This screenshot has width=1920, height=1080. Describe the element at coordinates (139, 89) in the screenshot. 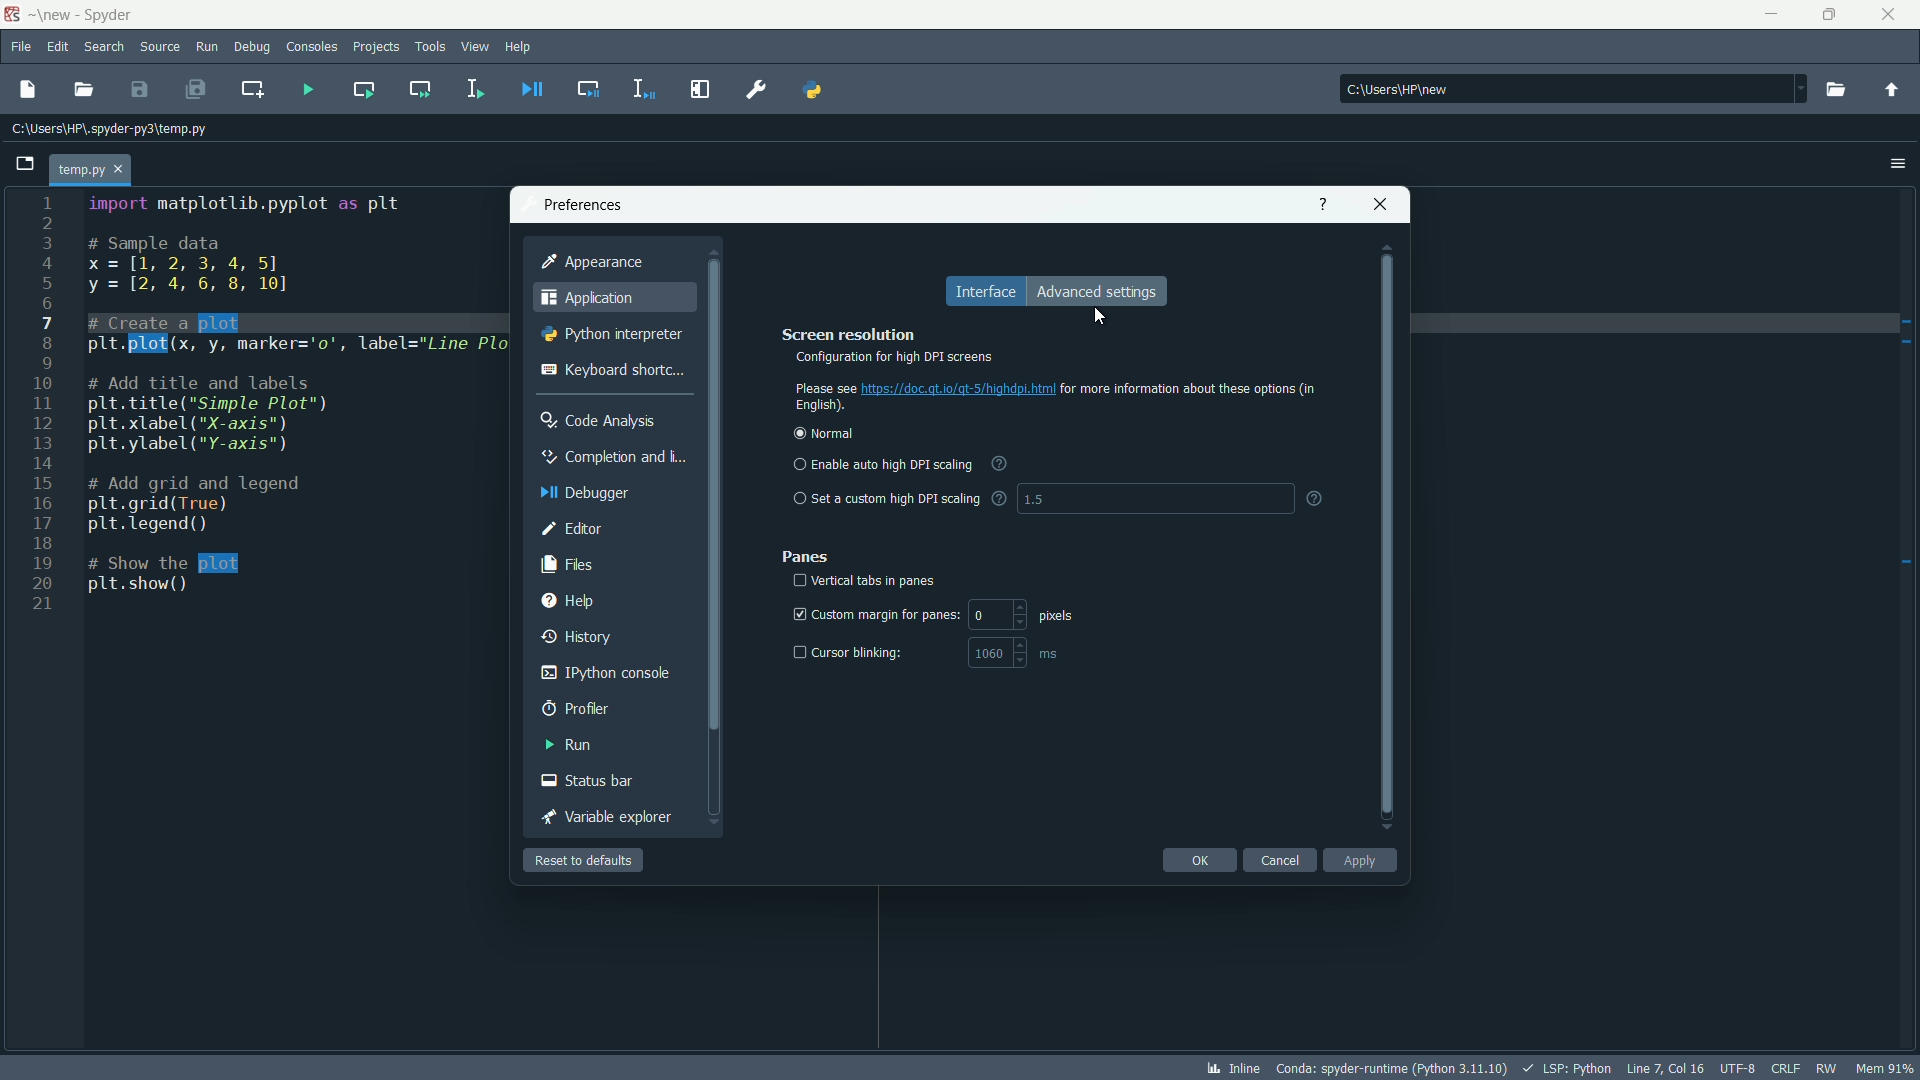

I see `save file` at that location.